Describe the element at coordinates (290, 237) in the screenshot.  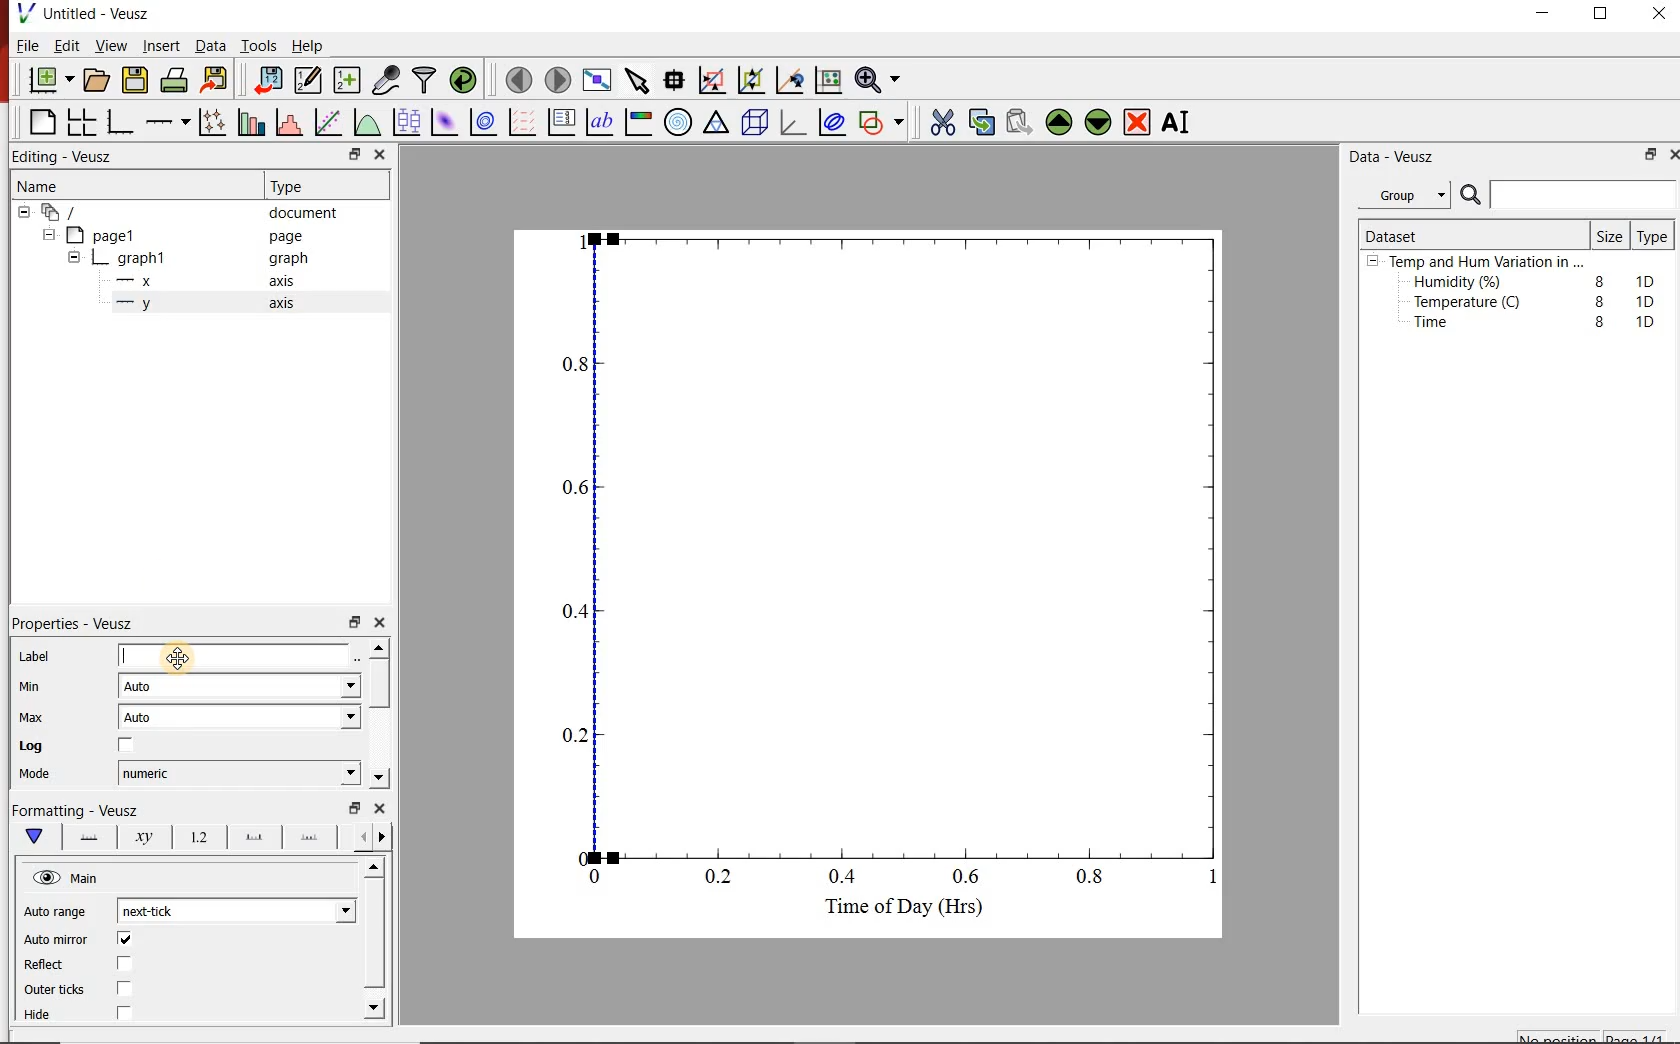
I see `page` at that location.